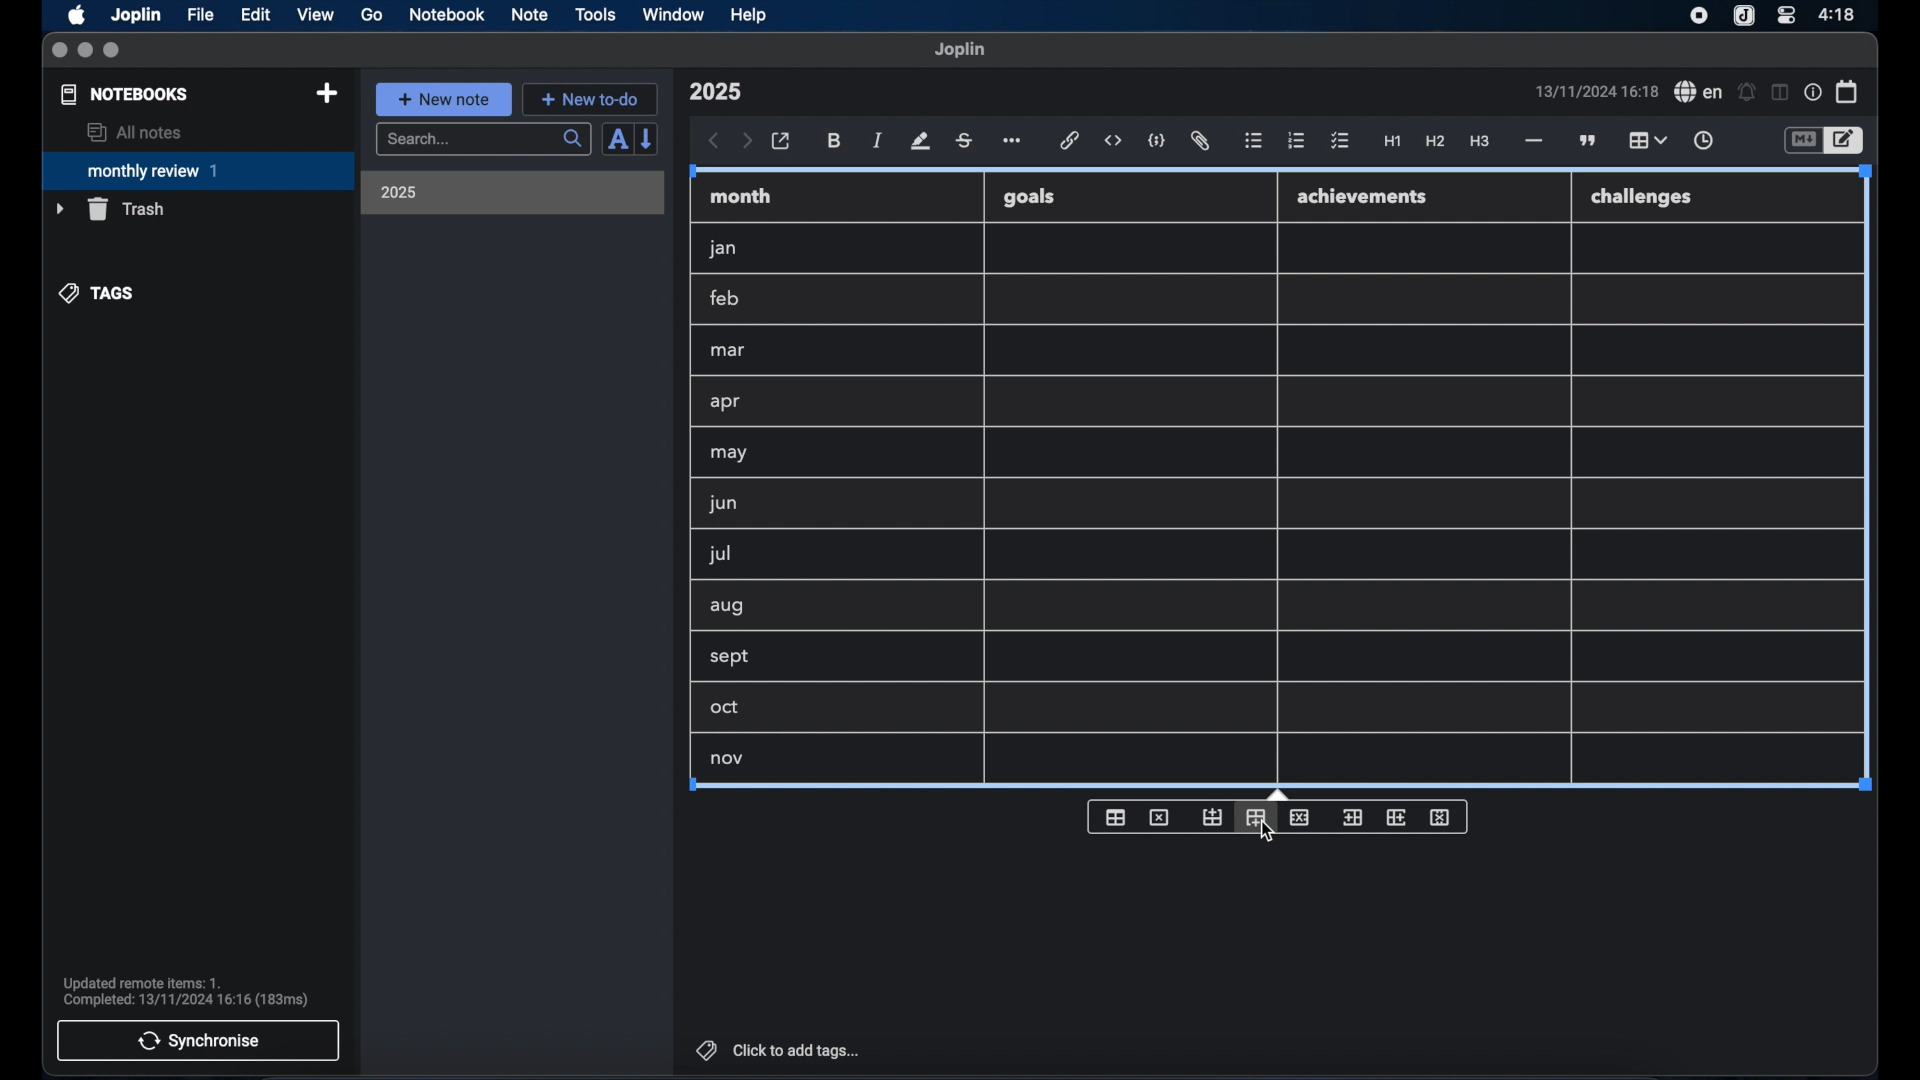  I want to click on Joplin, so click(138, 16).